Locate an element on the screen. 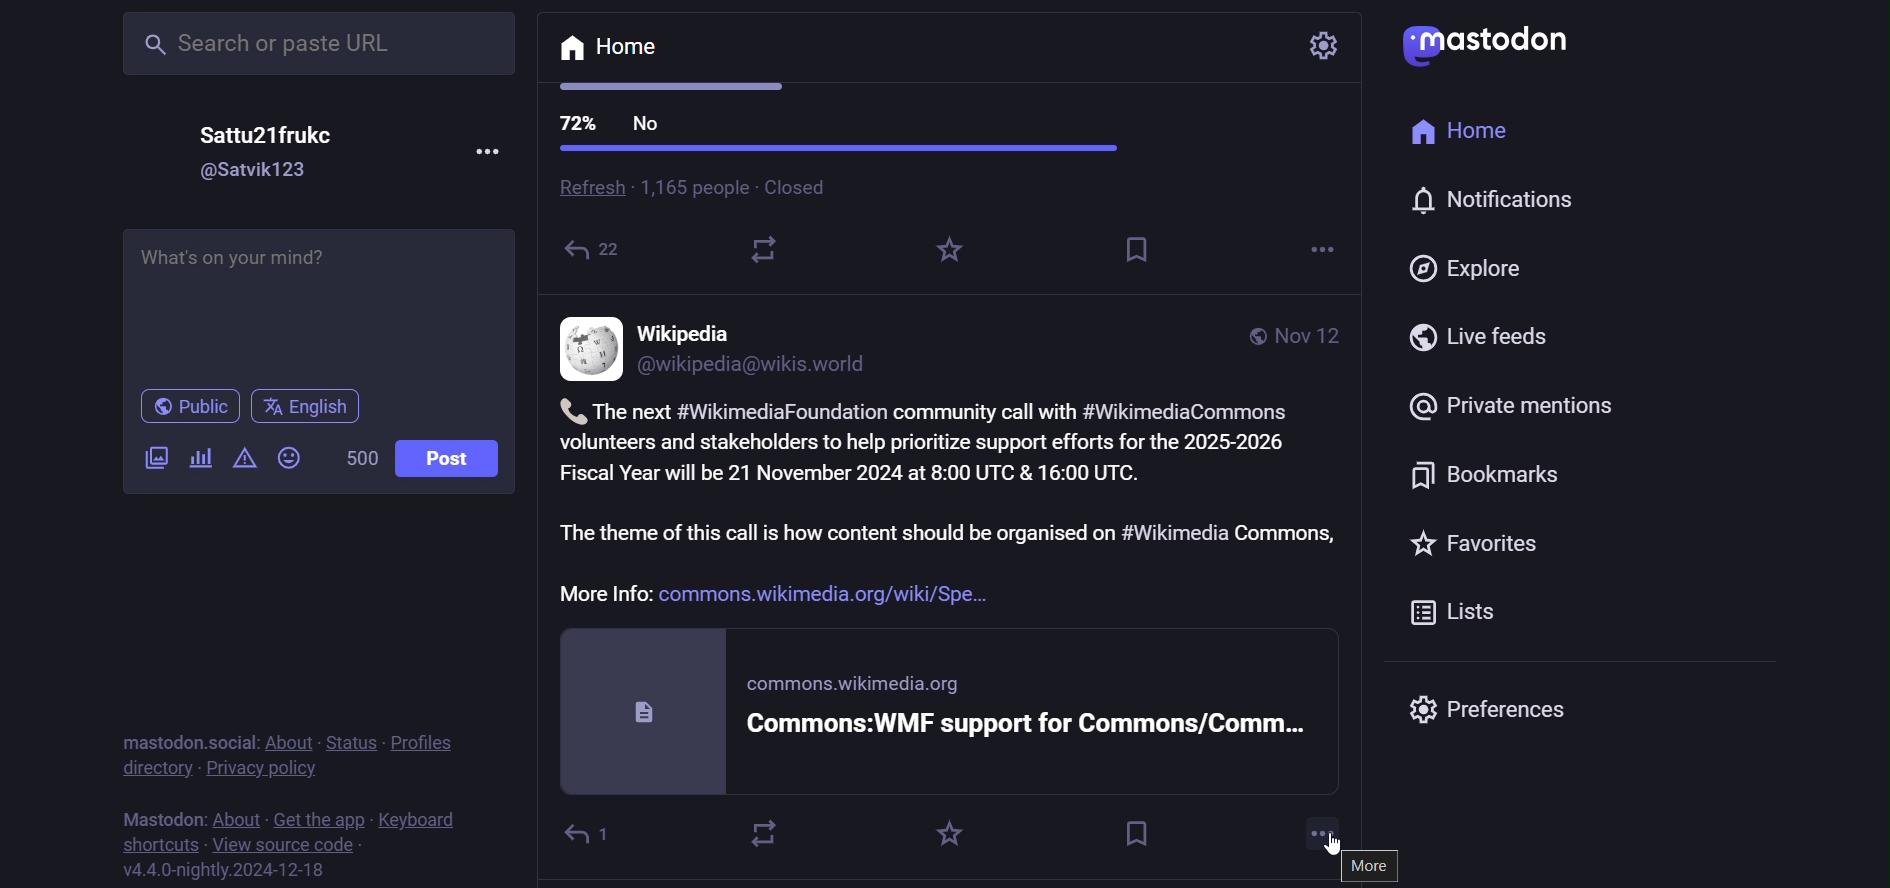 The width and height of the screenshot is (1890, 888). Shared is located at coordinates (598, 254).